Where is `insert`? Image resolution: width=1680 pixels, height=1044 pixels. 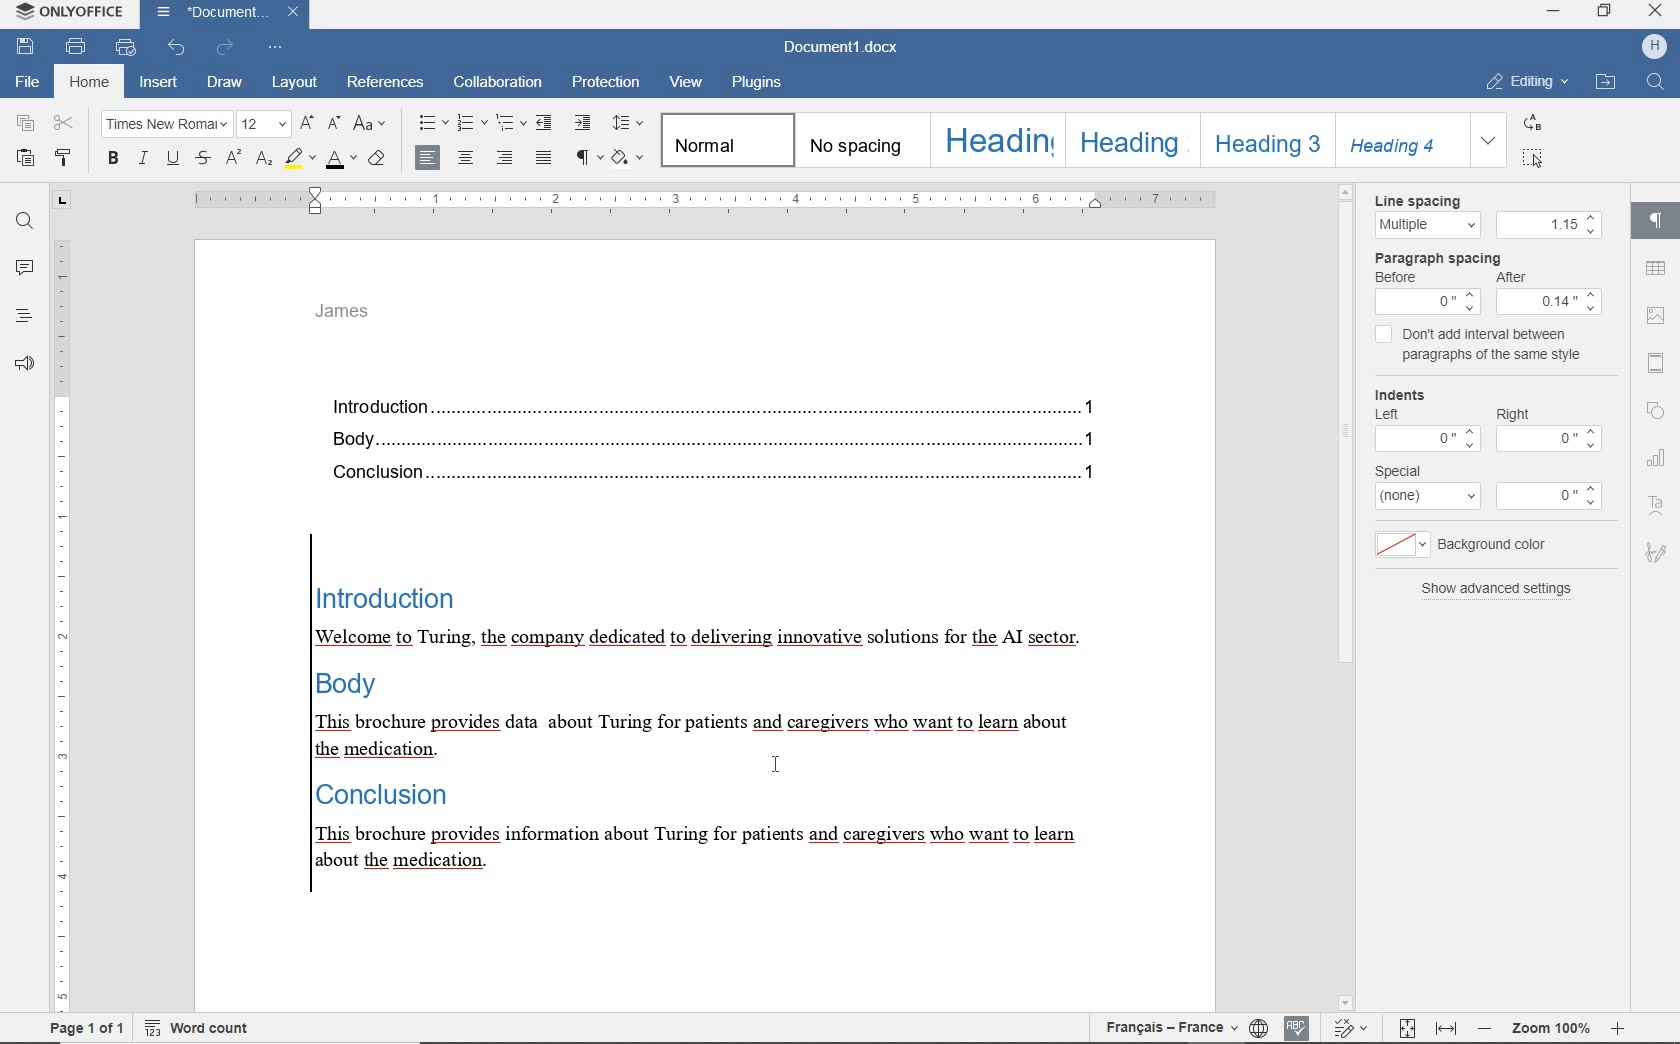
insert is located at coordinates (159, 82).